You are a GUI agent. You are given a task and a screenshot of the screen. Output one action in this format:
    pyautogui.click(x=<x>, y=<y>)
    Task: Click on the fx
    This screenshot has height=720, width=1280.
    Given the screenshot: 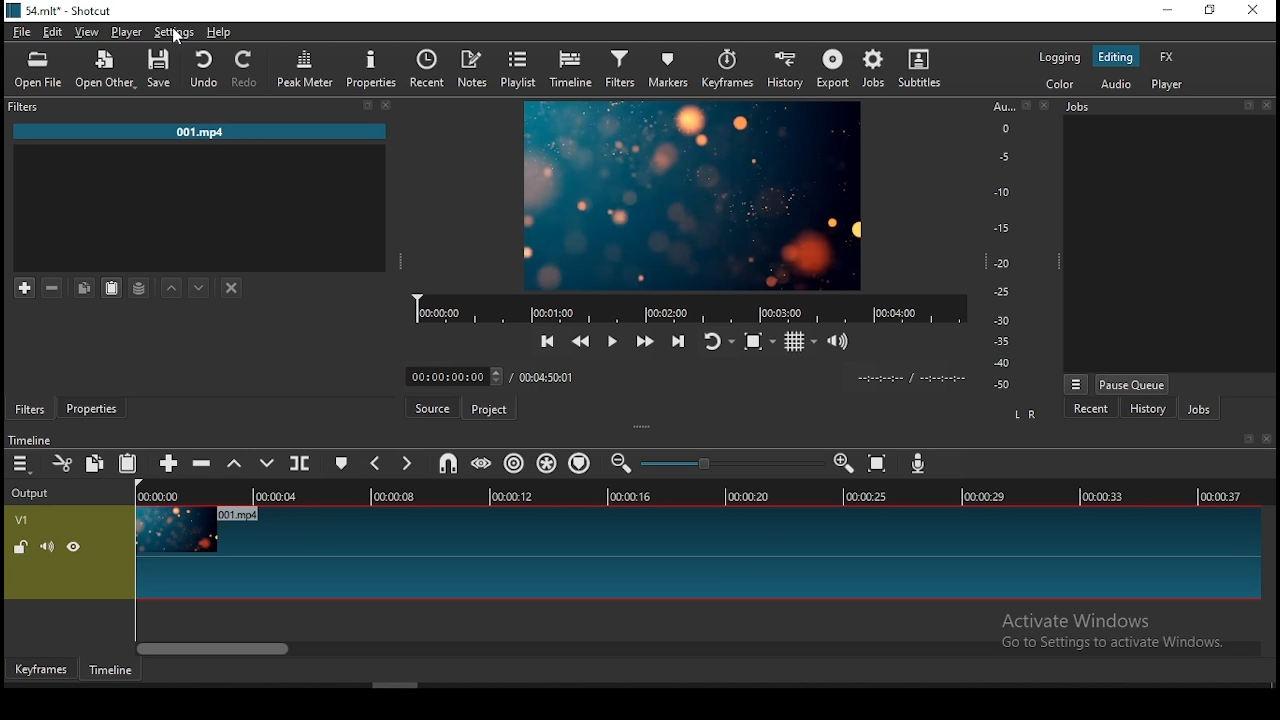 What is the action you would take?
    pyautogui.click(x=1169, y=58)
    